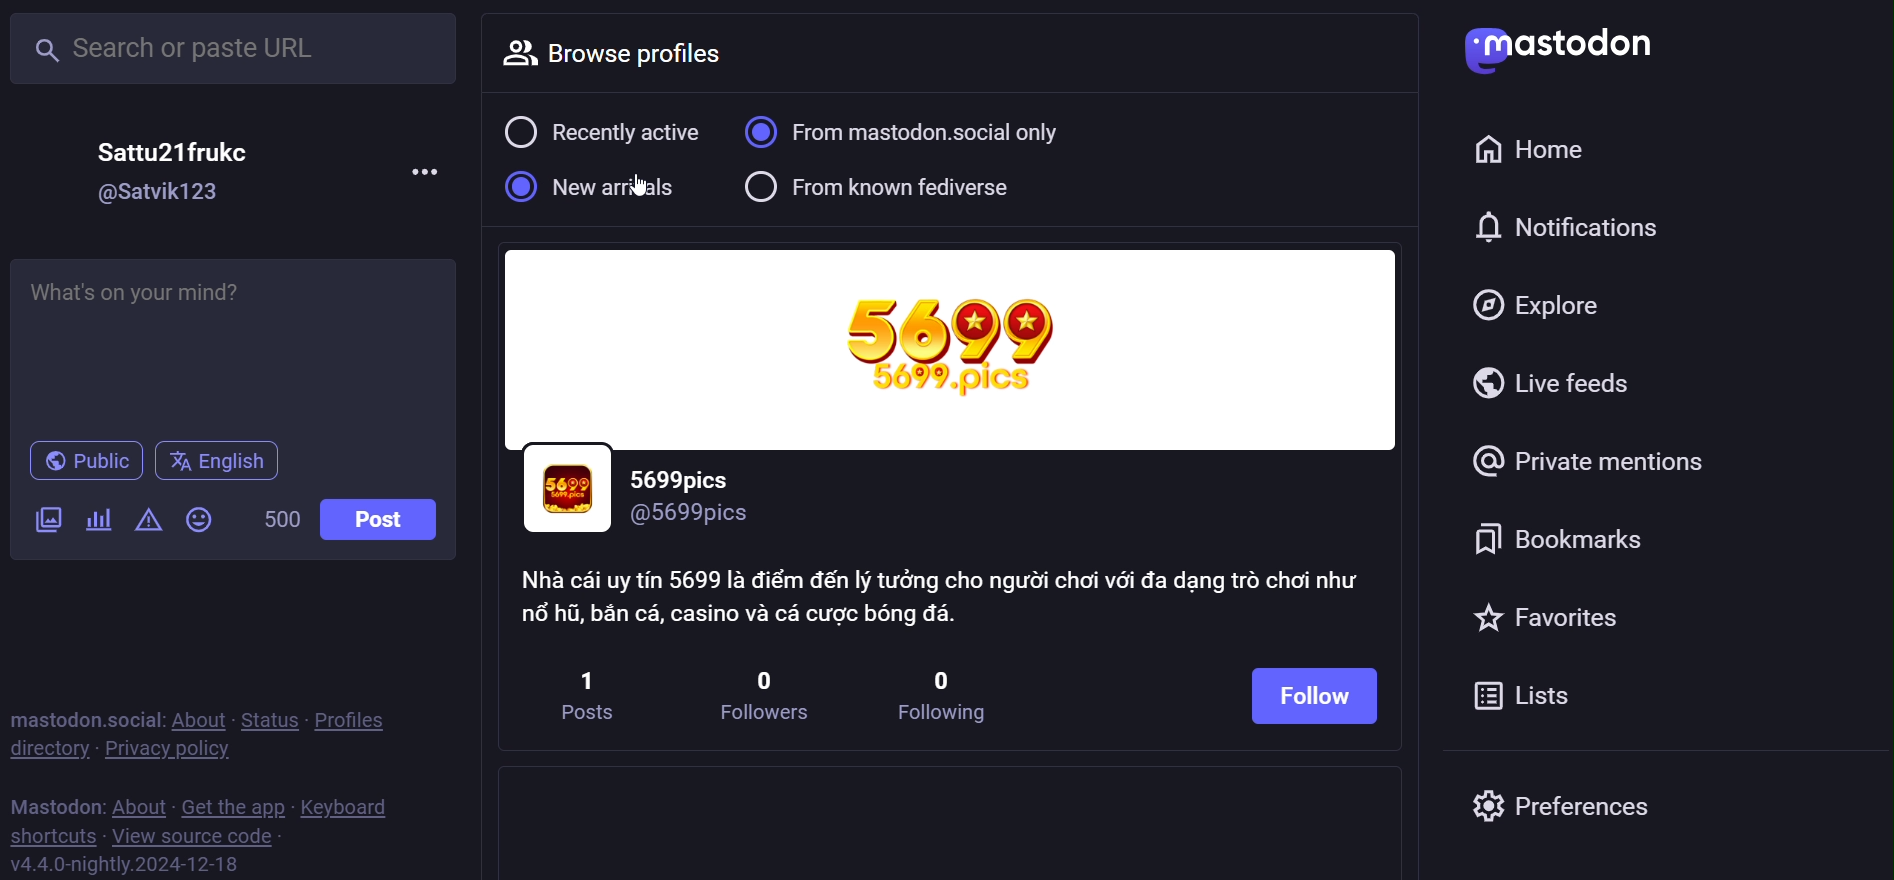 The image size is (1894, 880). Describe the element at coordinates (1560, 386) in the screenshot. I see `live feed` at that location.